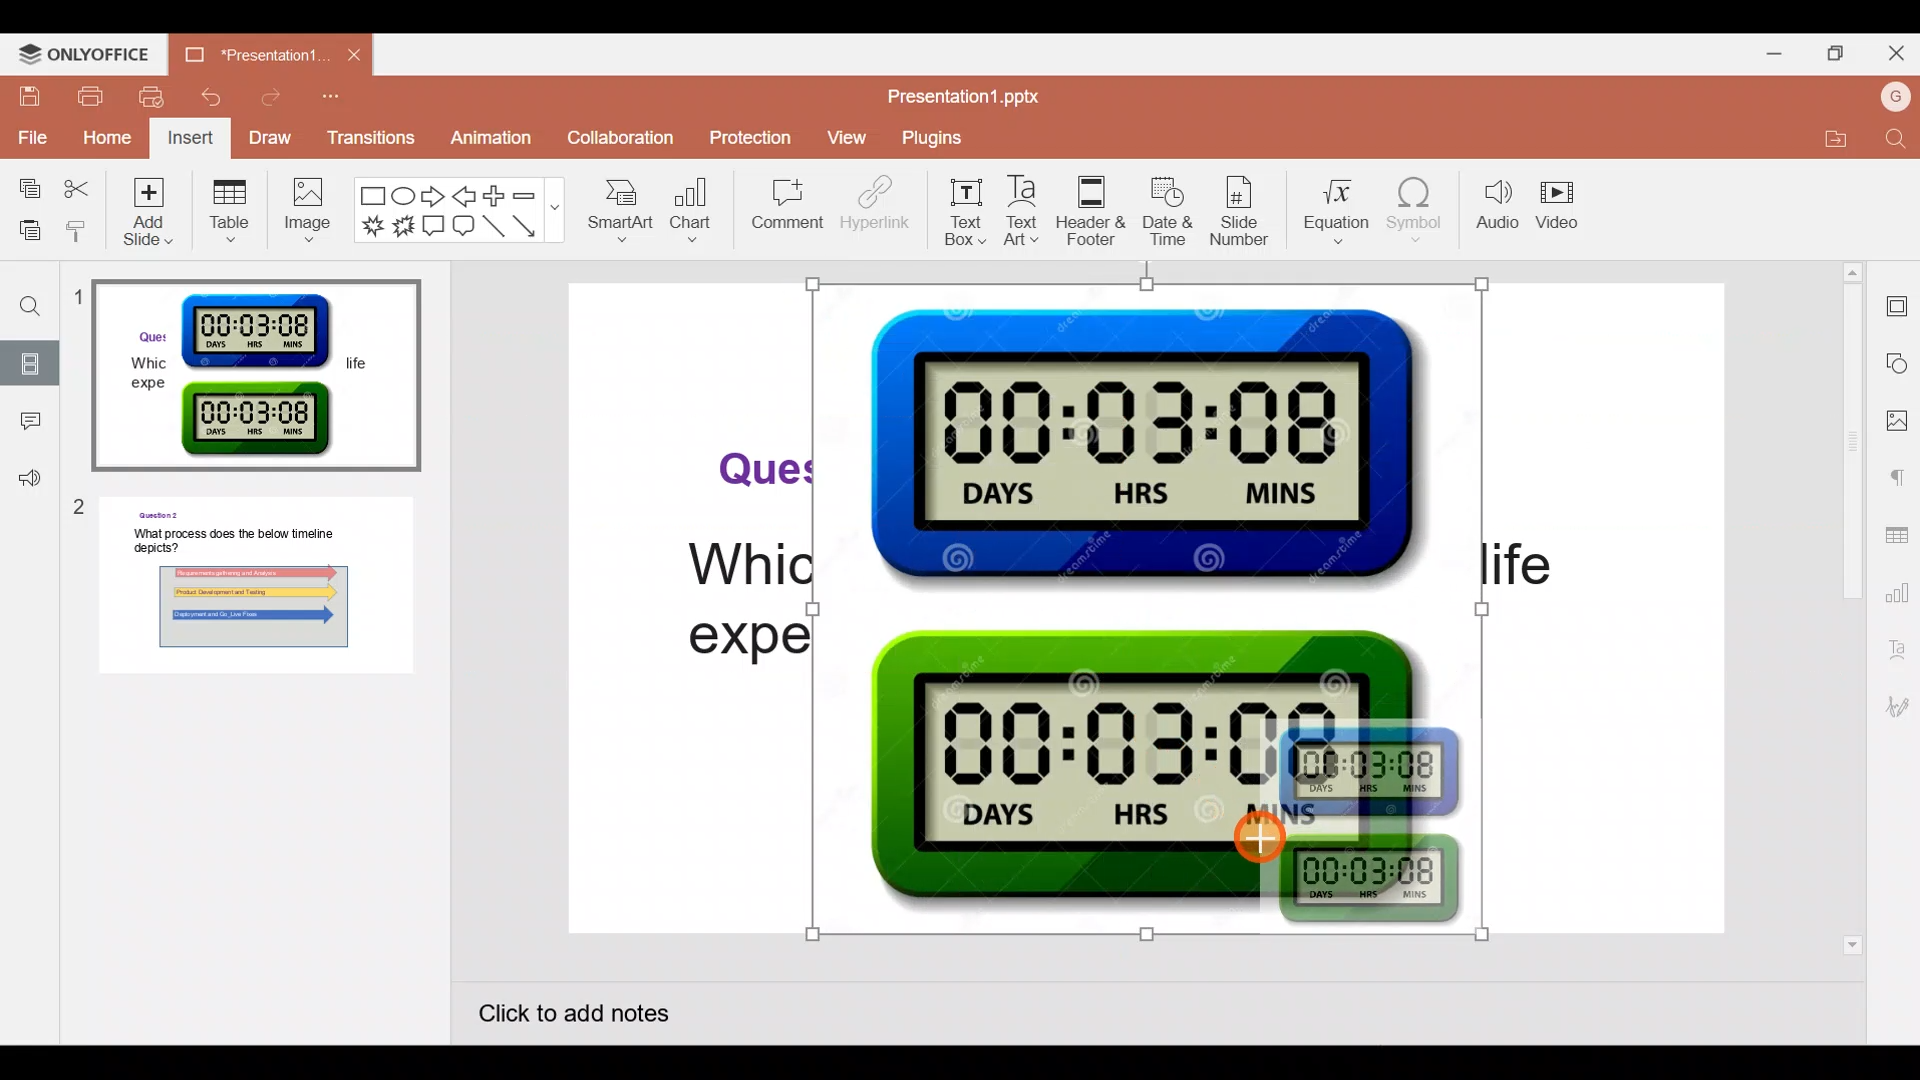  Describe the element at coordinates (530, 229) in the screenshot. I see `Arrow` at that location.